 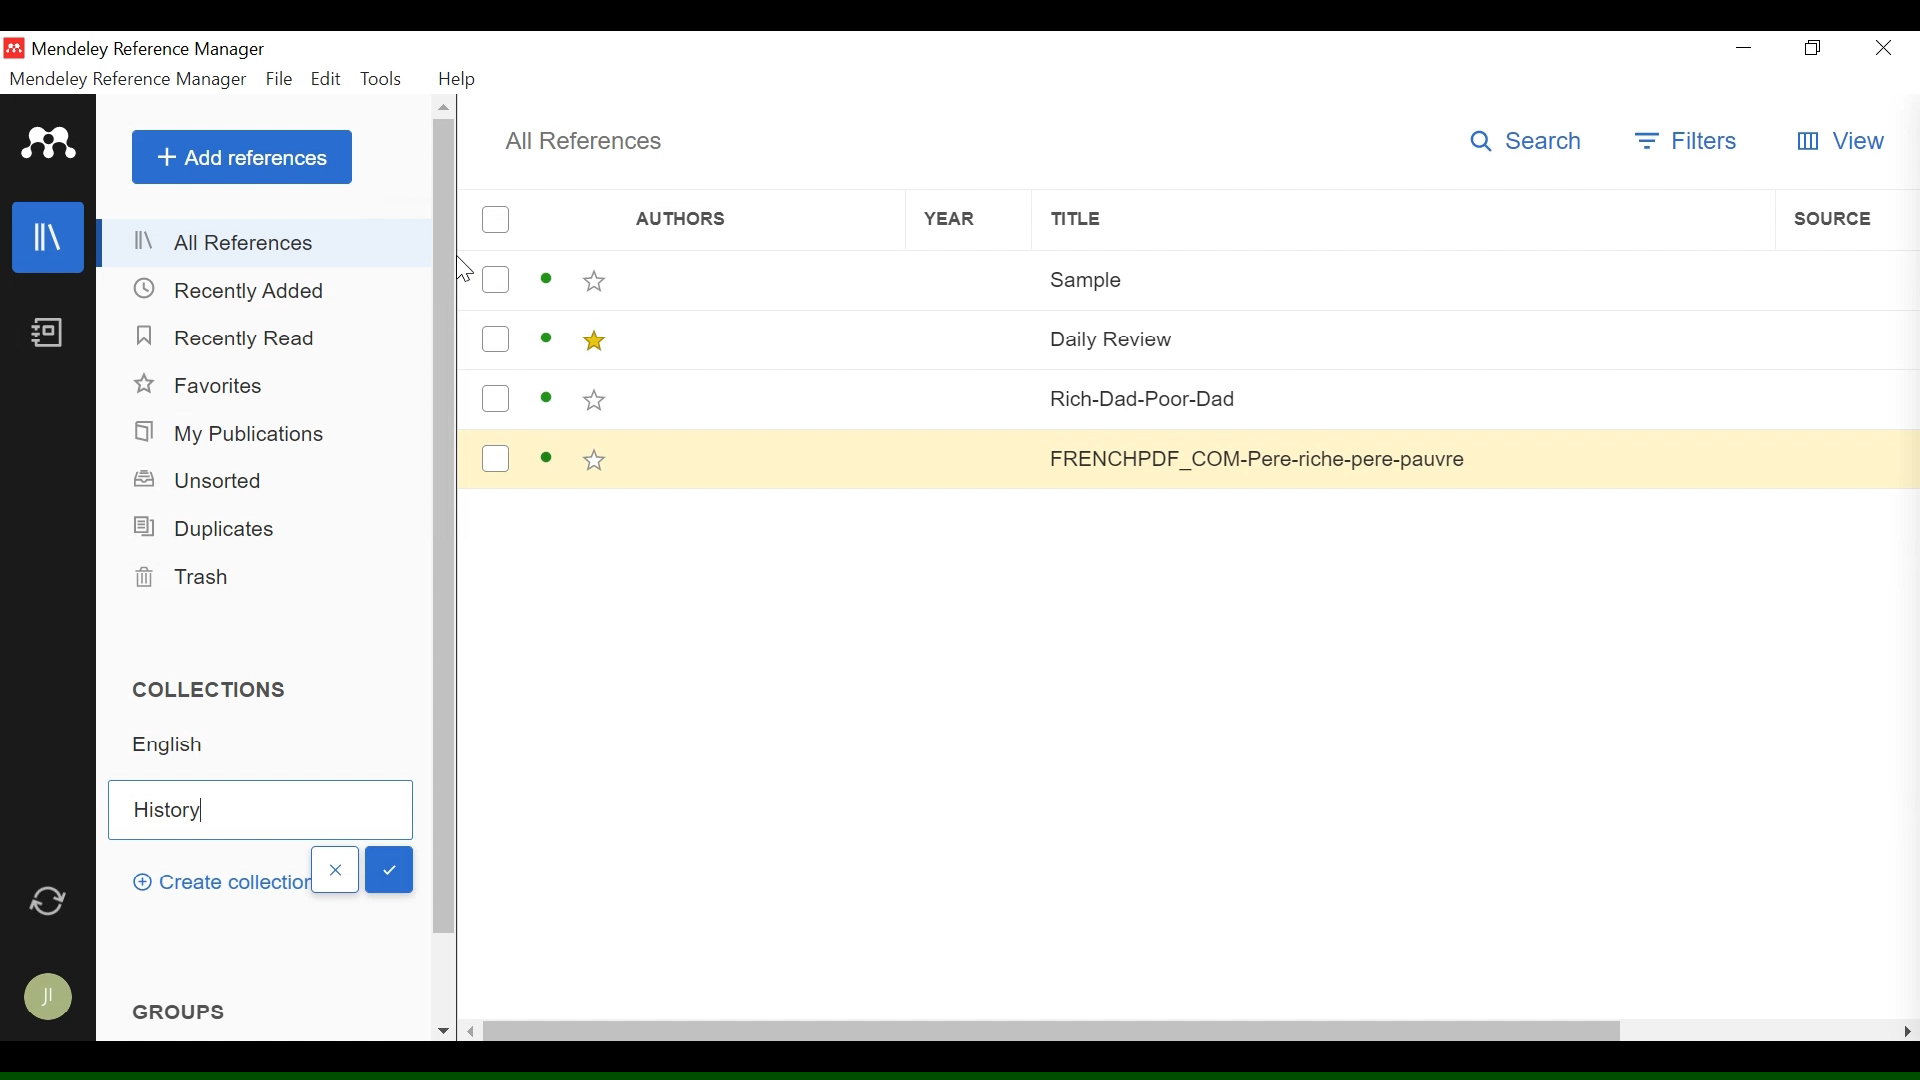 What do you see at coordinates (1840, 143) in the screenshot?
I see `View` at bounding box center [1840, 143].